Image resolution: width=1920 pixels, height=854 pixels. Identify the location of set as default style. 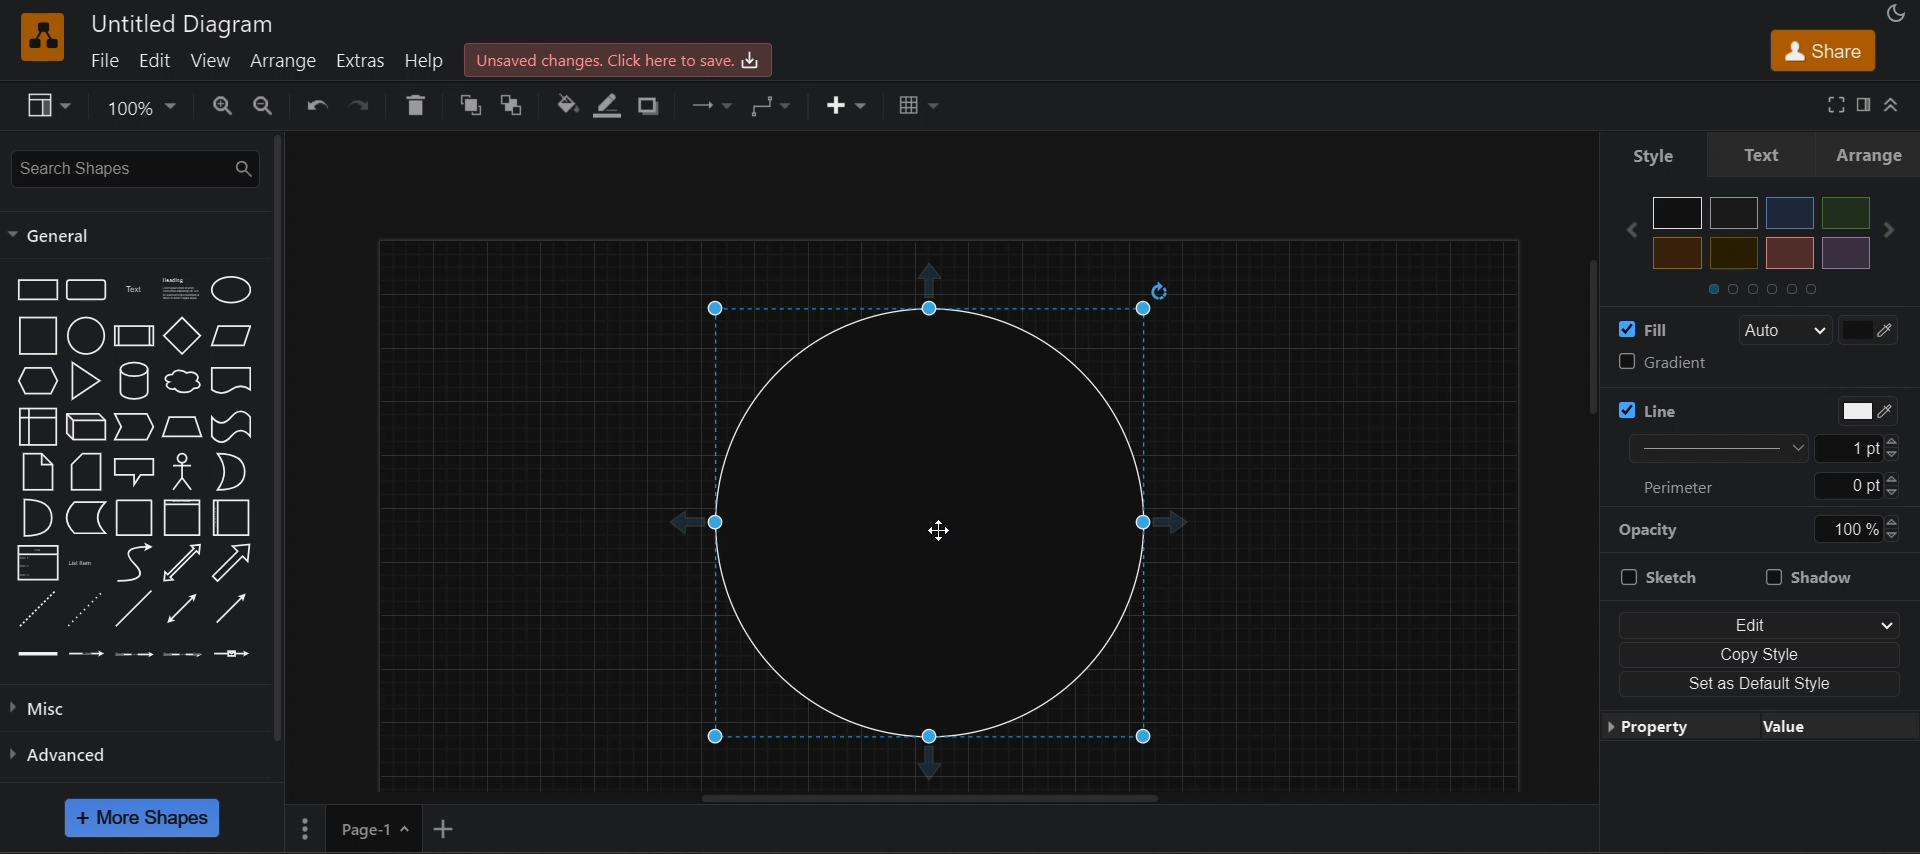
(1757, 682).